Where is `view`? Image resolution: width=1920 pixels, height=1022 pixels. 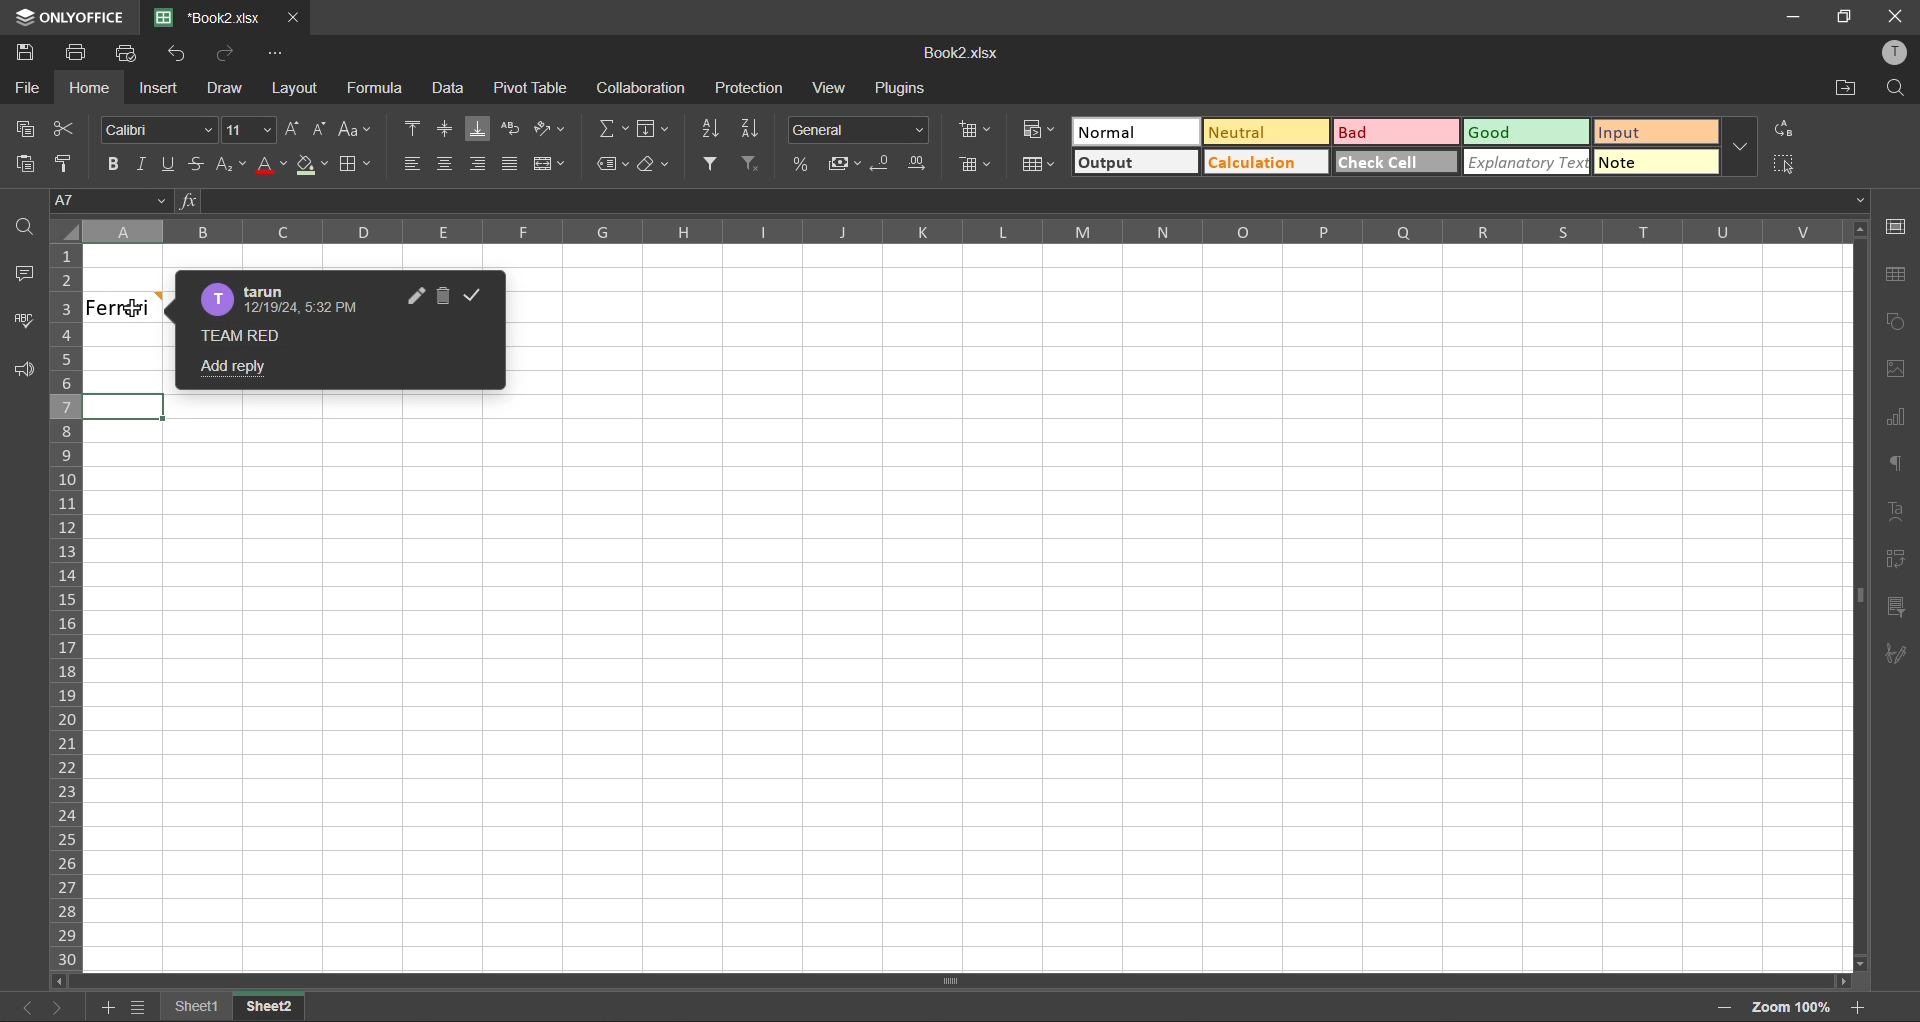 view is located at coordinates (833, 87).